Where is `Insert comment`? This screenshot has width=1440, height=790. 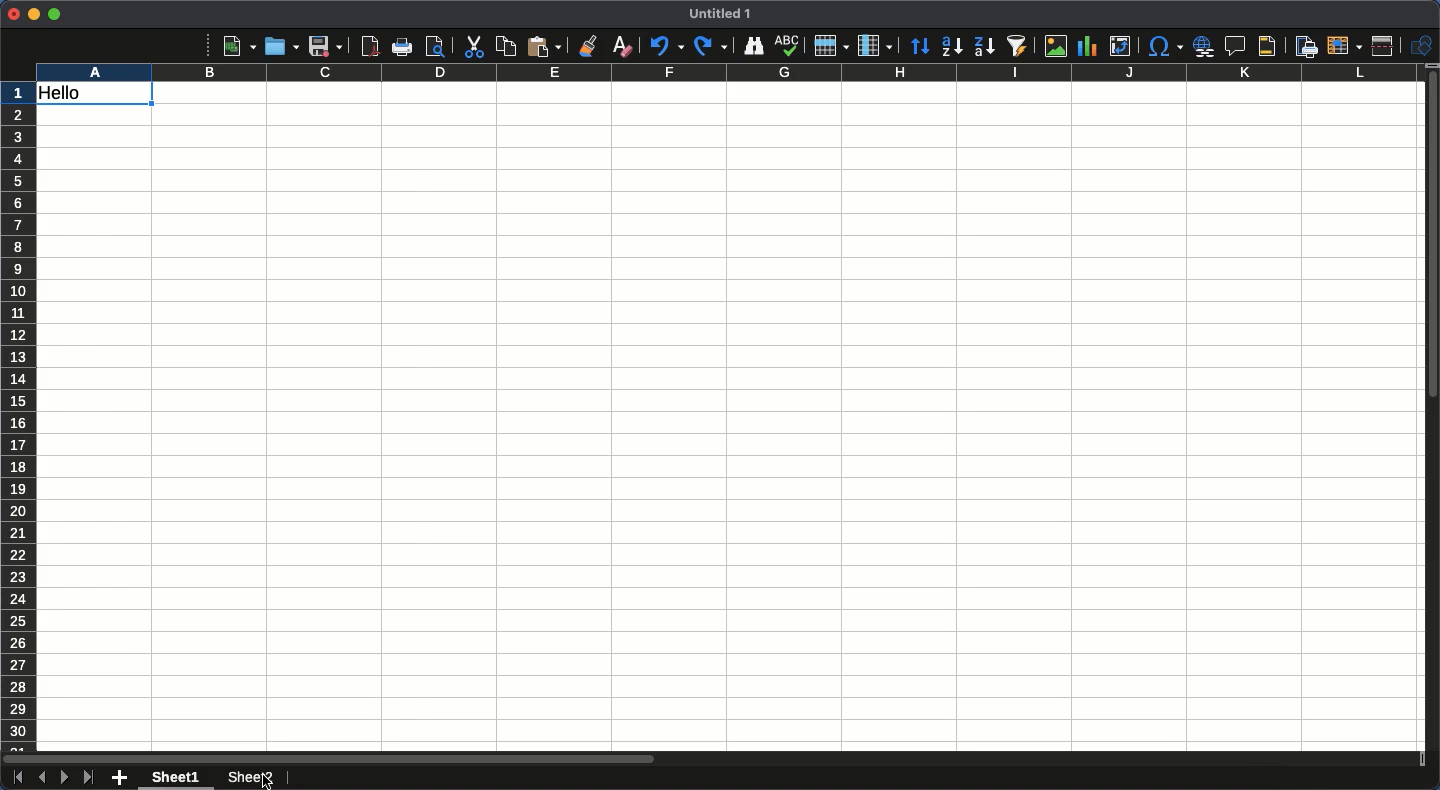 Insert comment is located at coordinates (1238, 47).